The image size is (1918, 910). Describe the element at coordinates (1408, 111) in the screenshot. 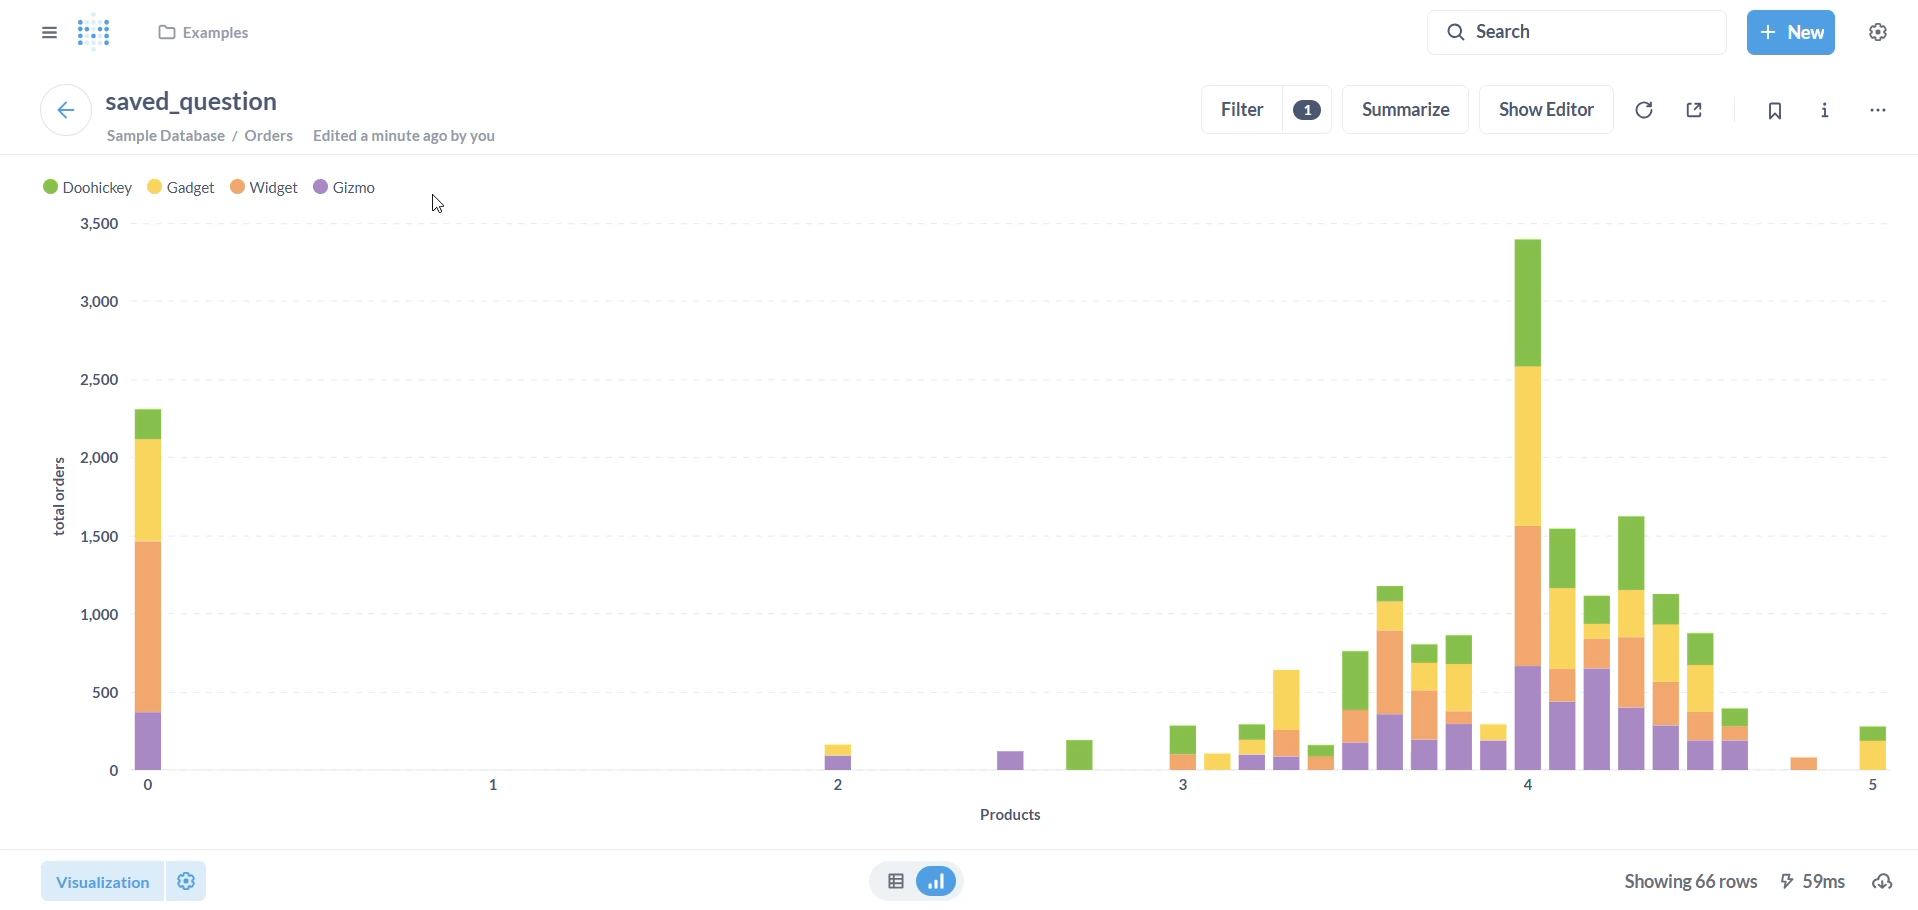

I see `summarize` at that location.